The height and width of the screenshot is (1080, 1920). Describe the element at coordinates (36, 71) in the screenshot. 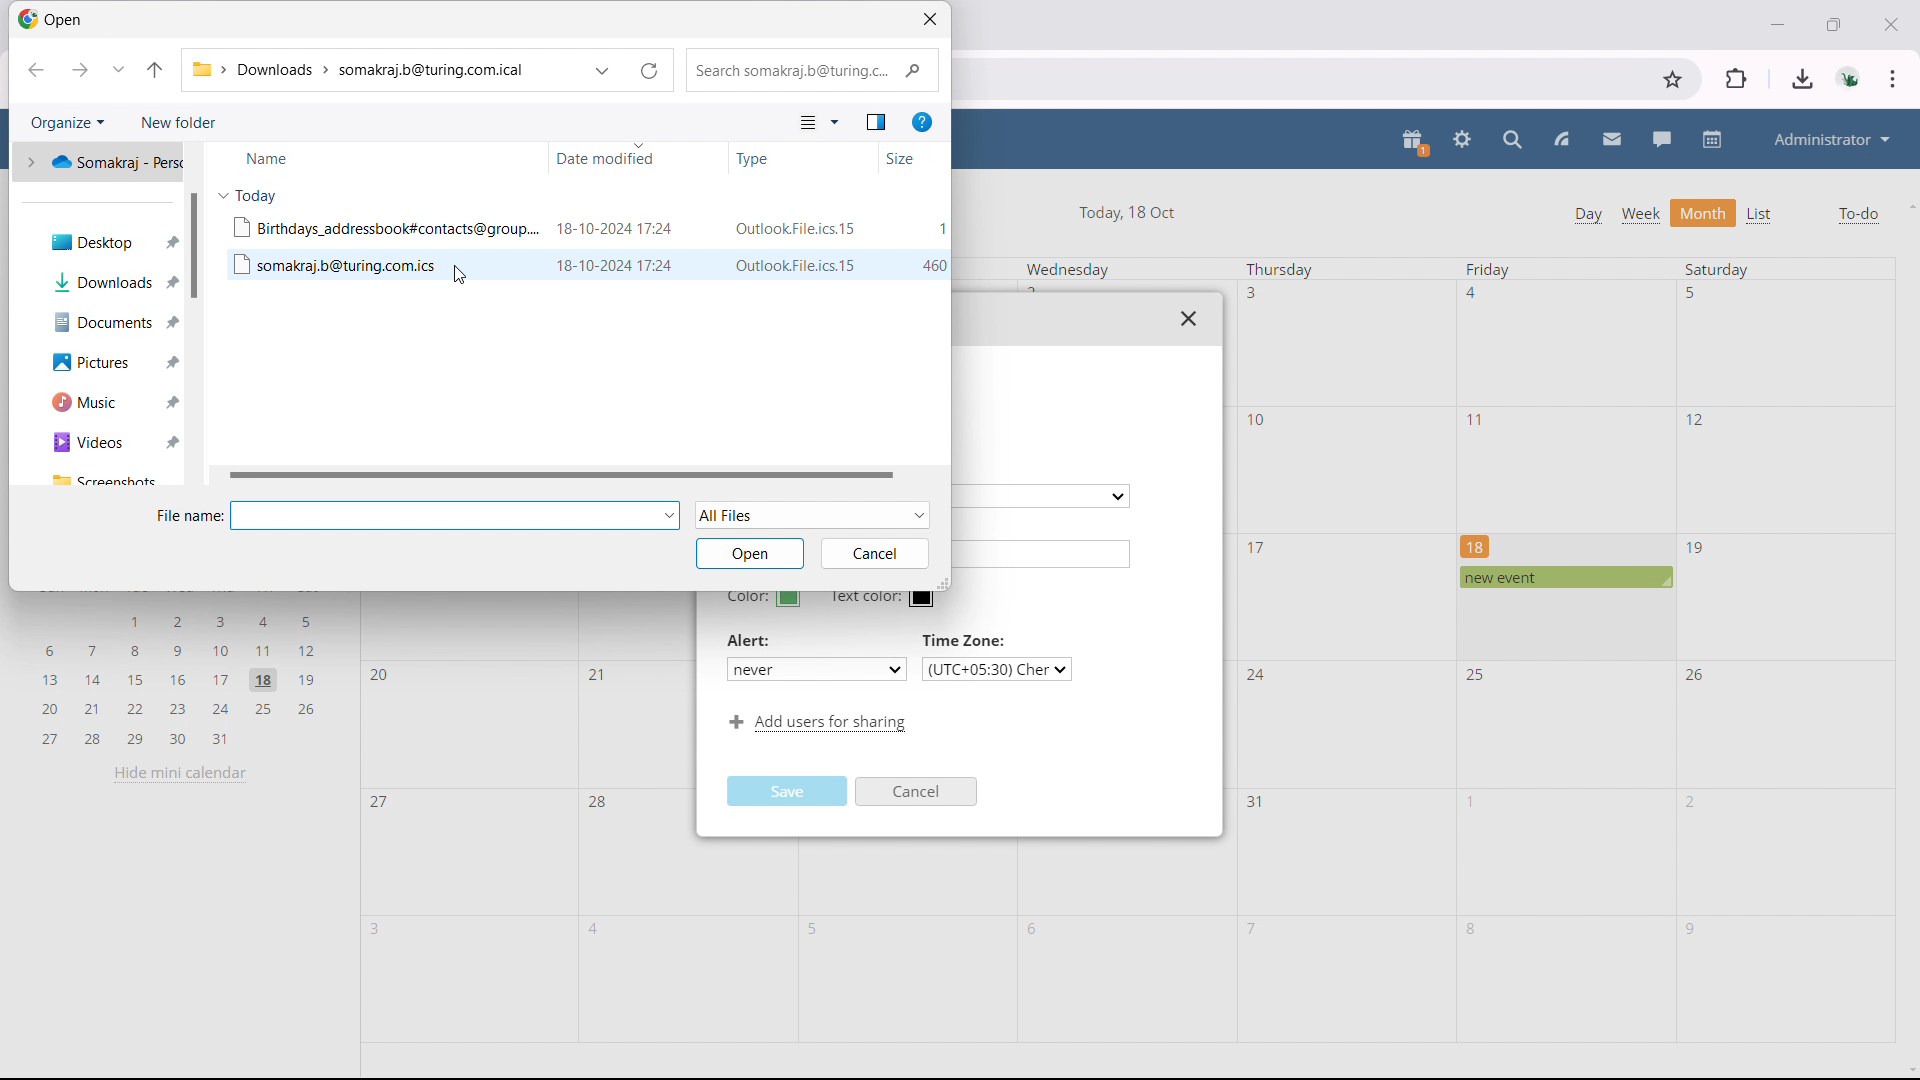

I see `previous location` at that location.